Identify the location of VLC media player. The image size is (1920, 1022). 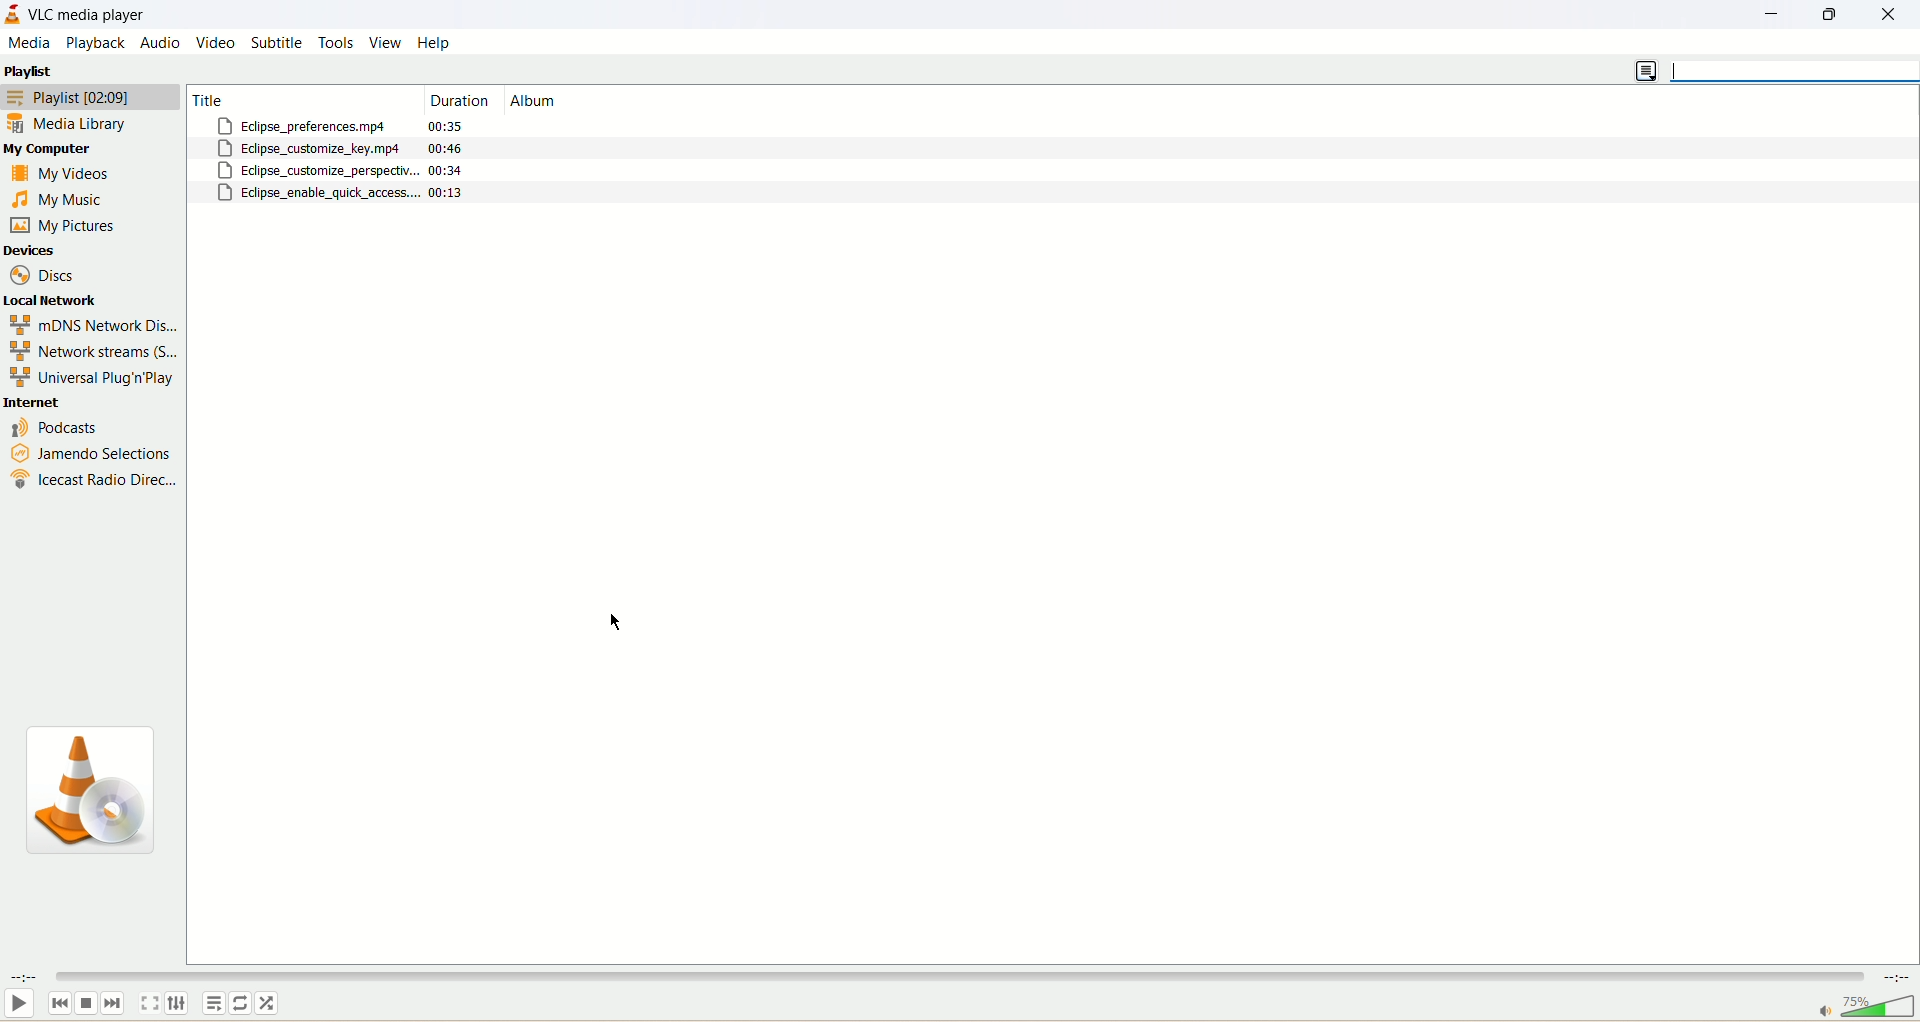
(92, 16).